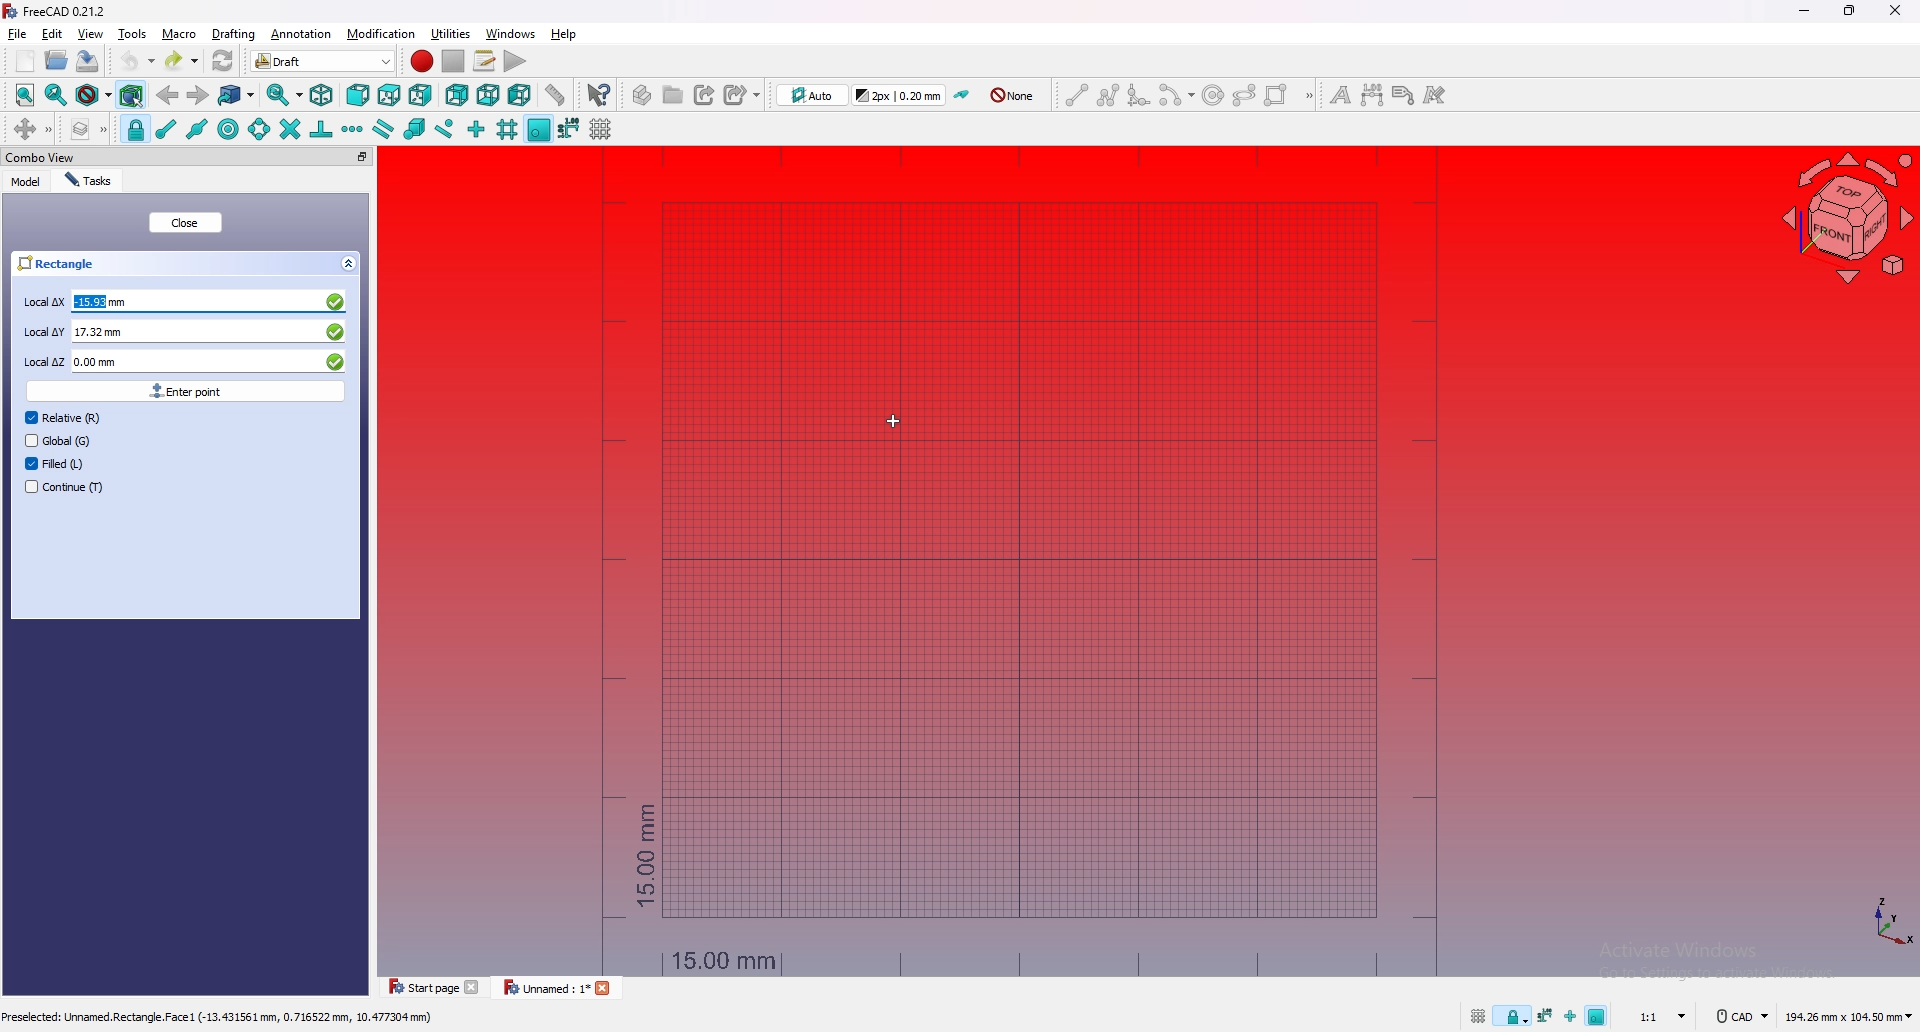 The image size is (1920, 1032). Describe the element at coordinates (420, 987) in the screenshot. I see `start page` at that location.